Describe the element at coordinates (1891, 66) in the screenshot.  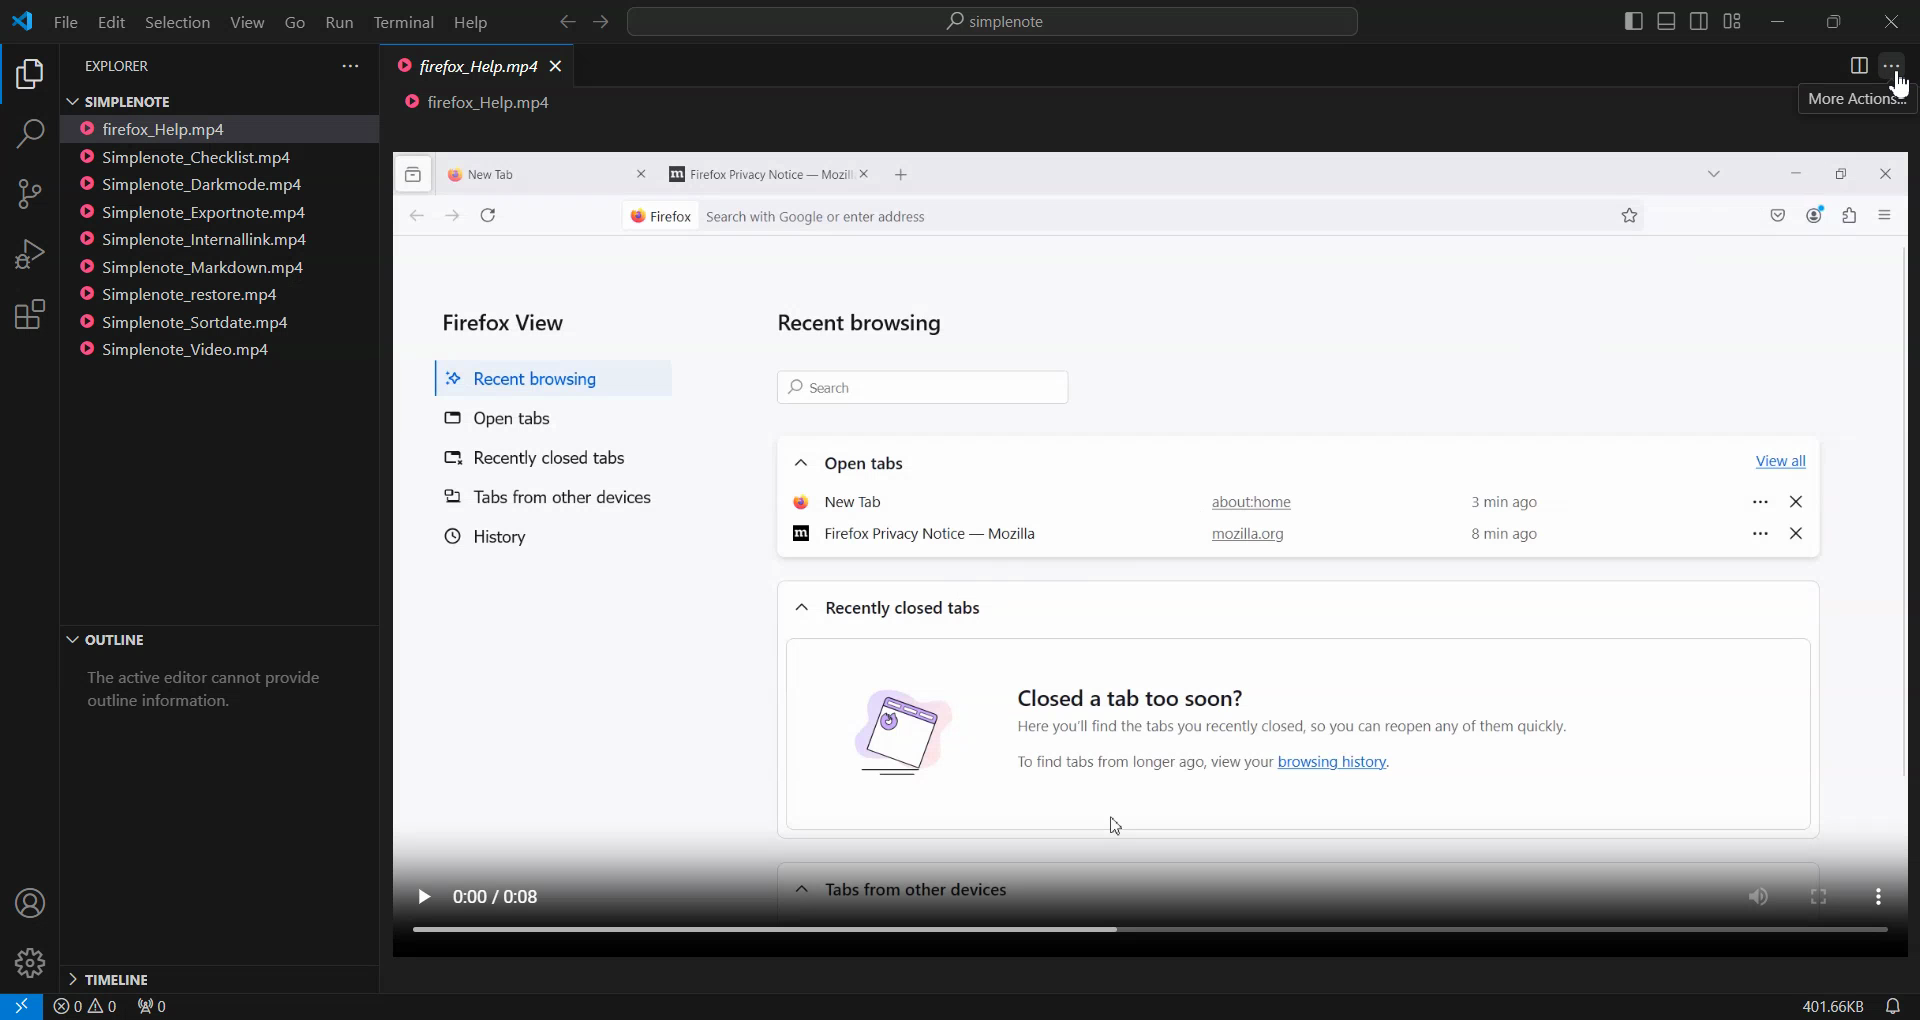
I see `More Action` at that location.